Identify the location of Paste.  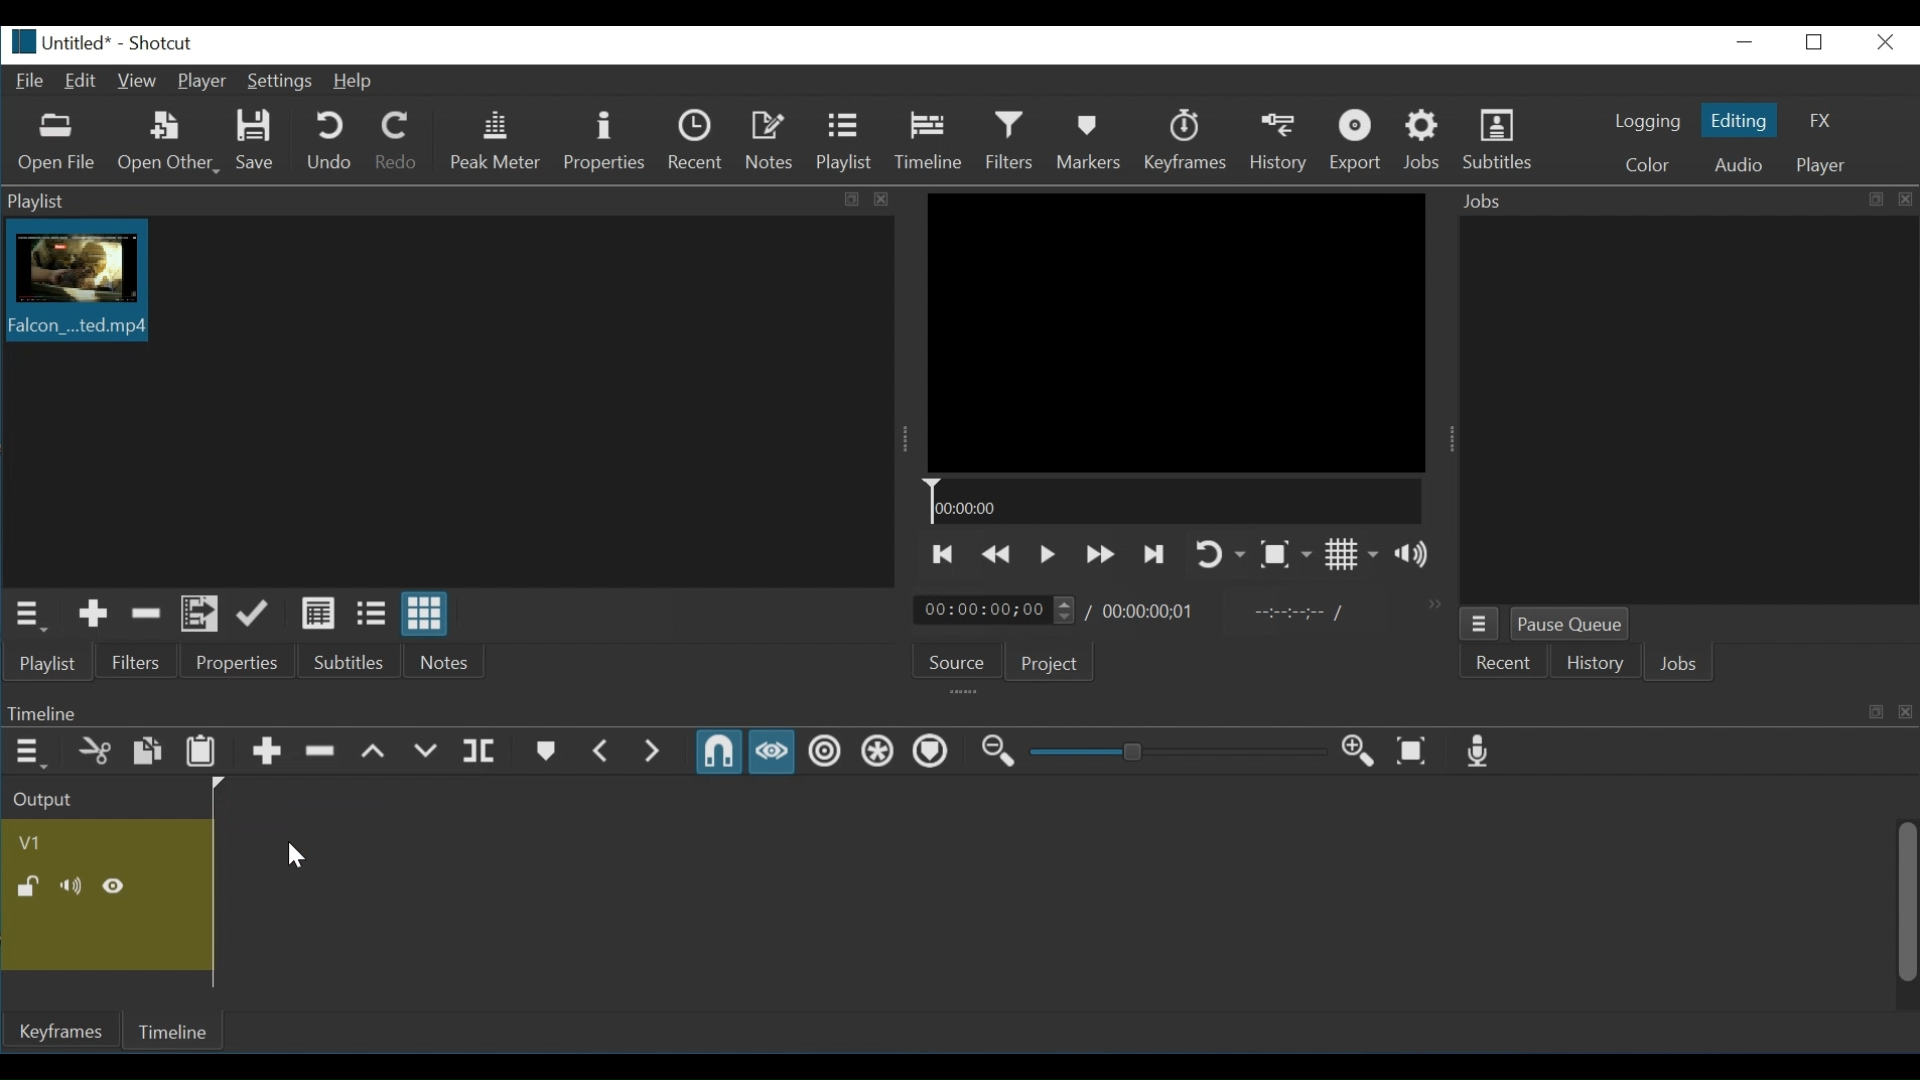
(201, 752).